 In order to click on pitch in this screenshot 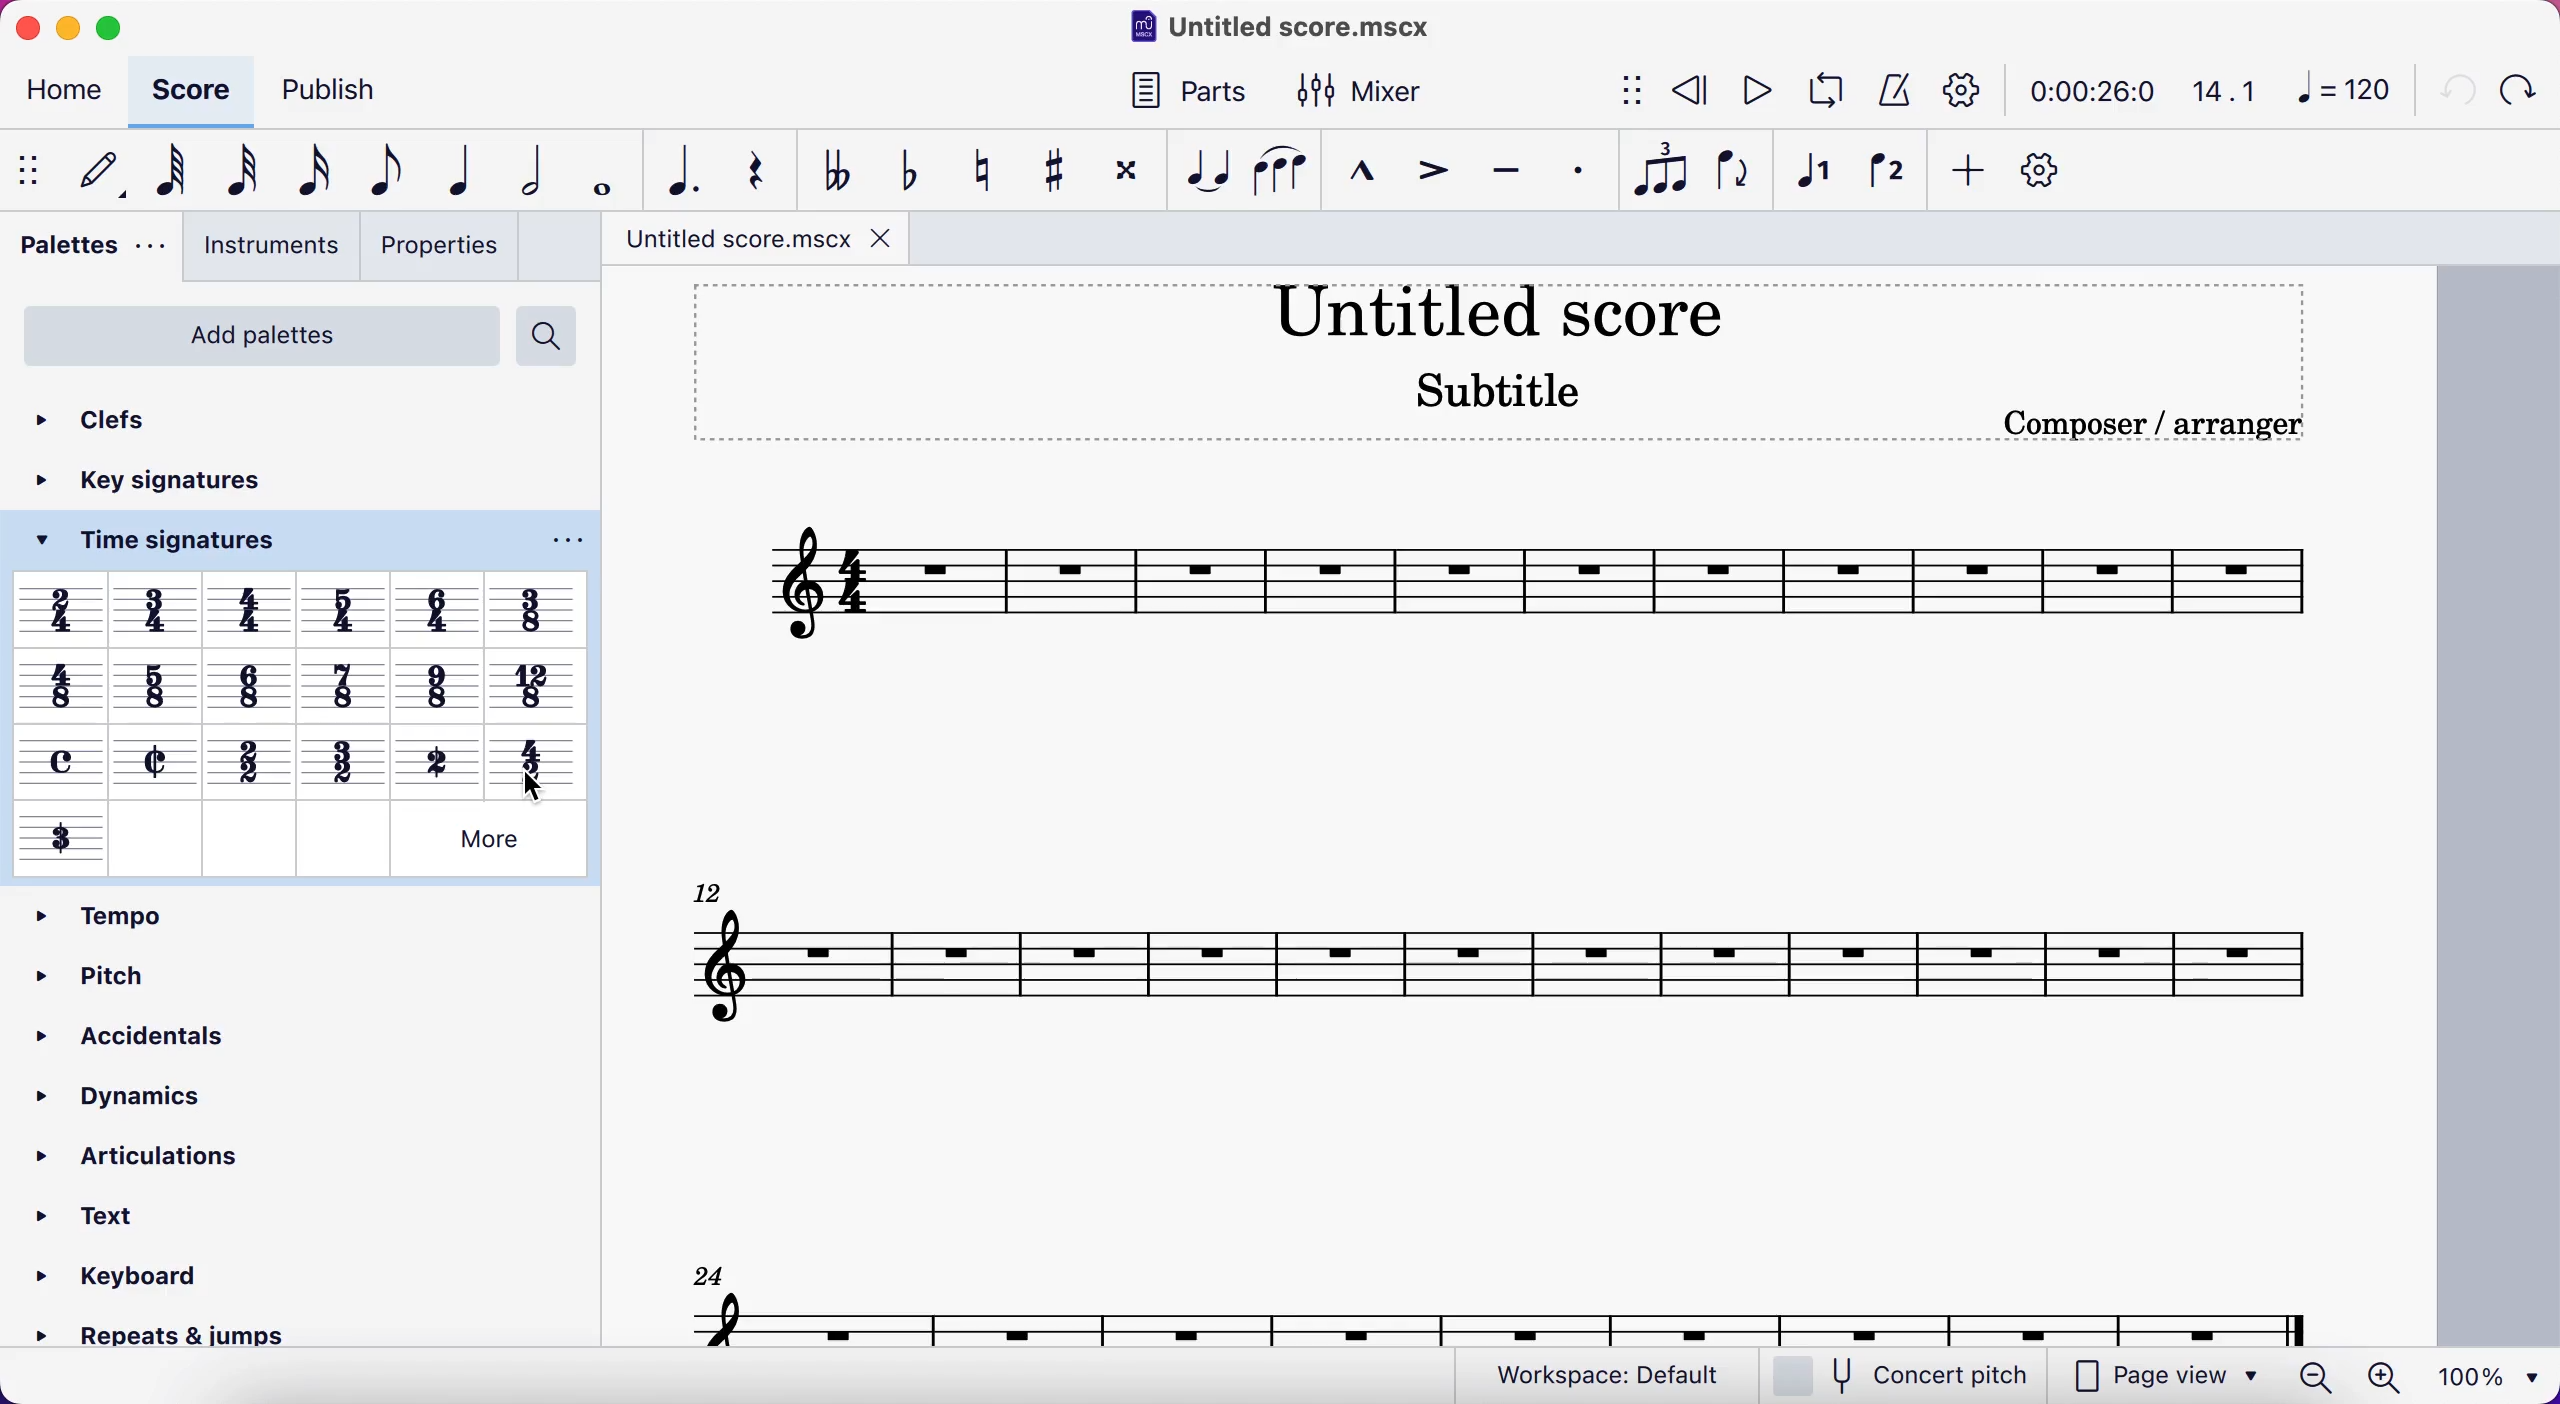, I will do `click(122, 969)`.